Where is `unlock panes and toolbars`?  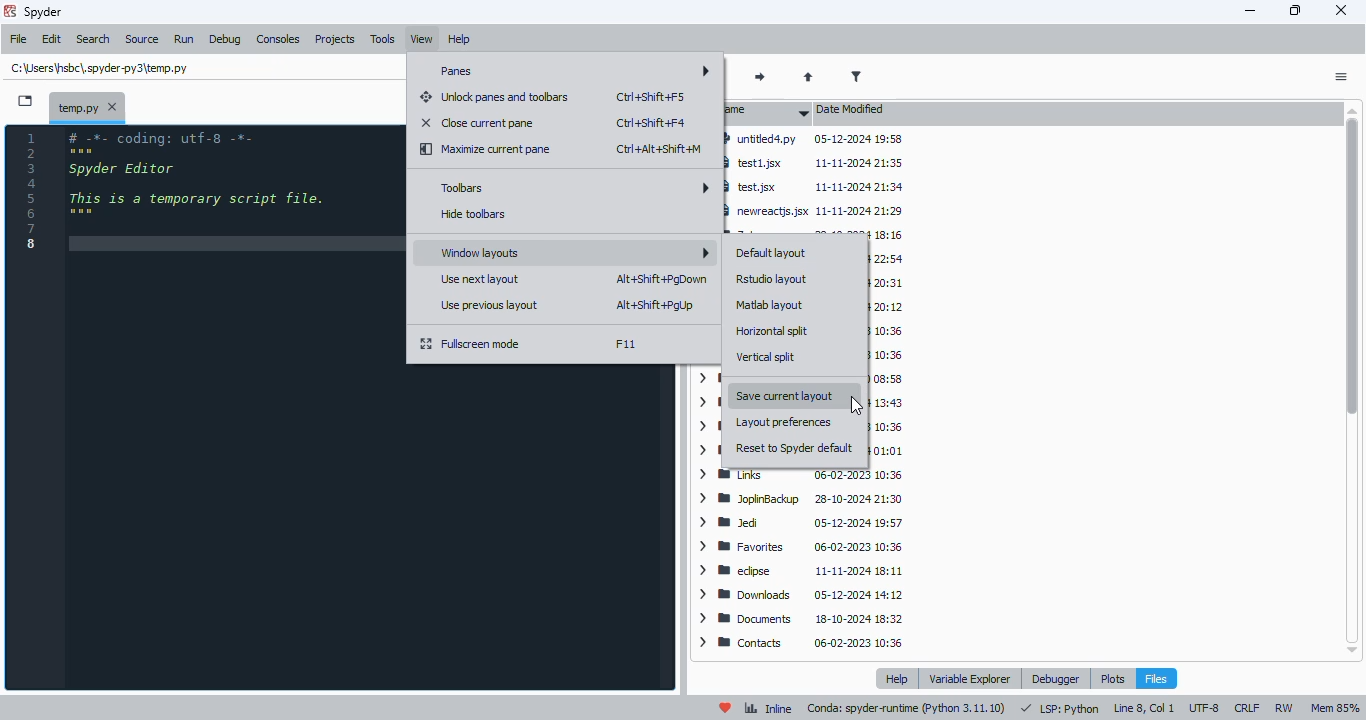 unlock panes and toolbars is located at coordinates (497, 98).